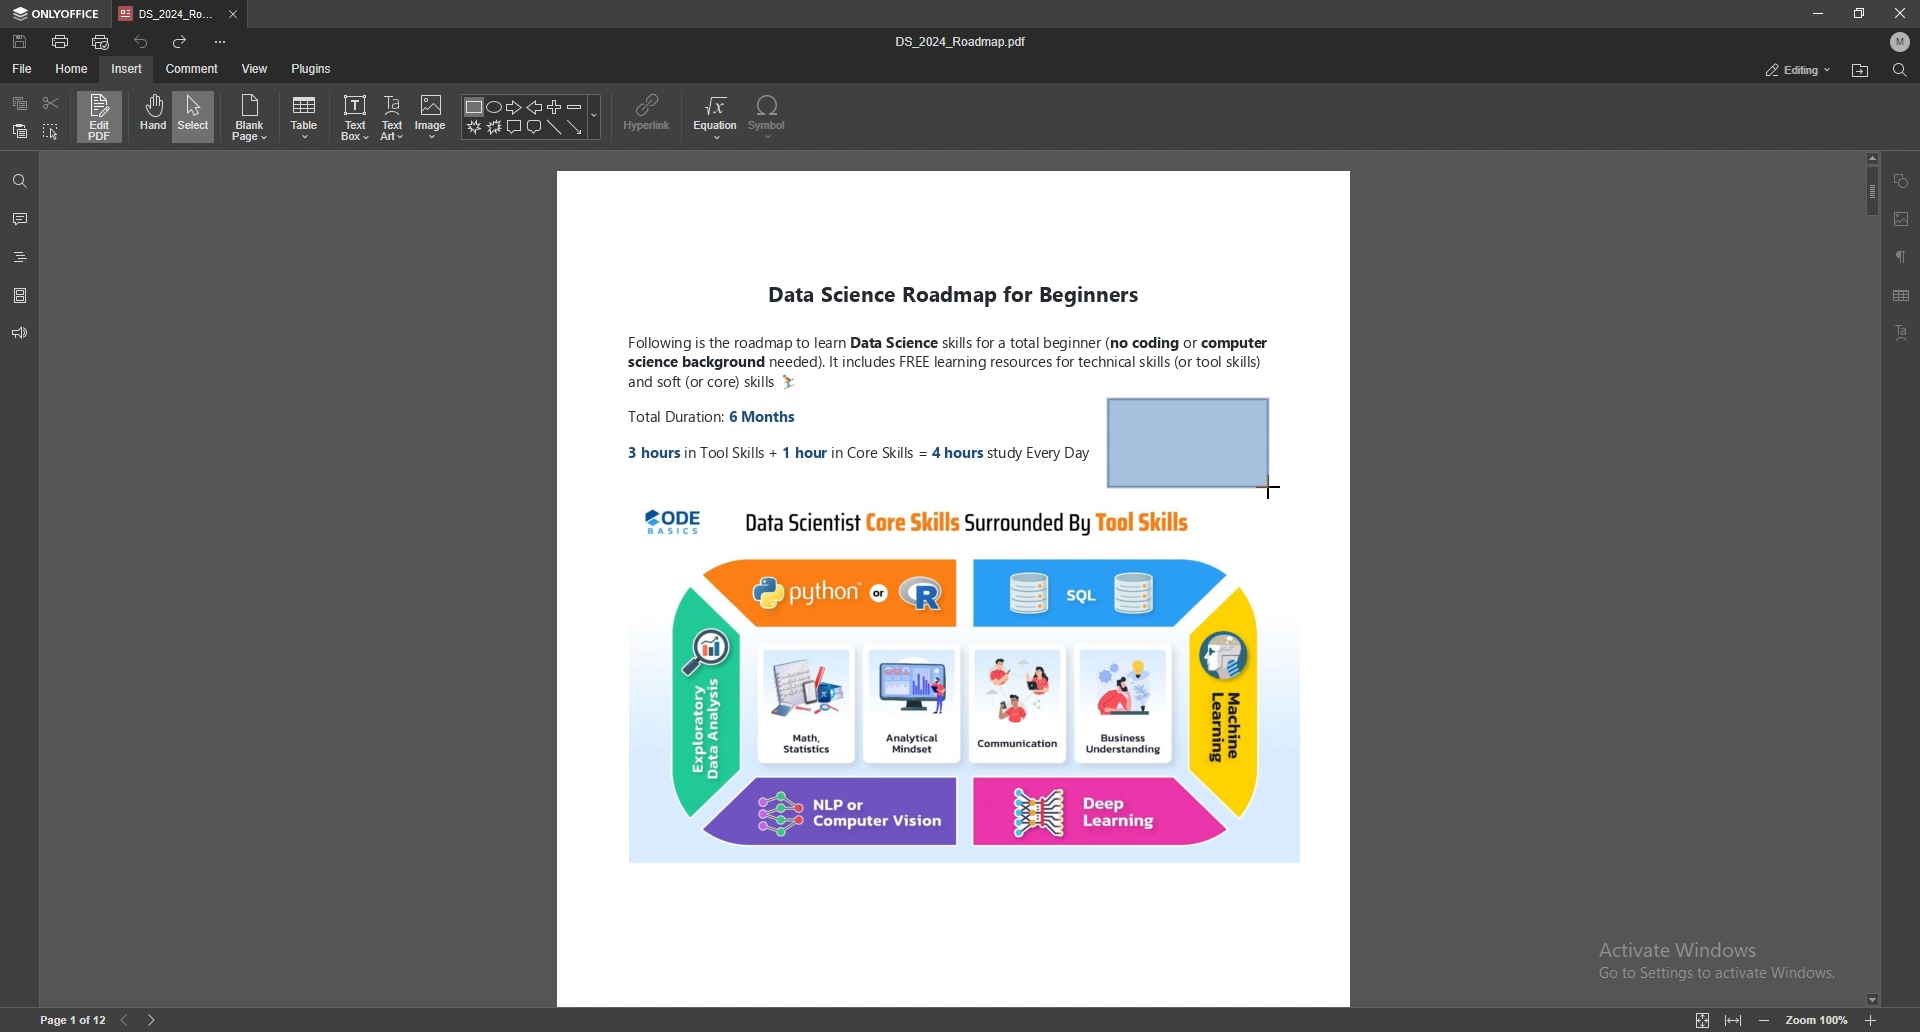 This screenshot has height=1032, width=1920. I want to click on equation, so click(717, 117).